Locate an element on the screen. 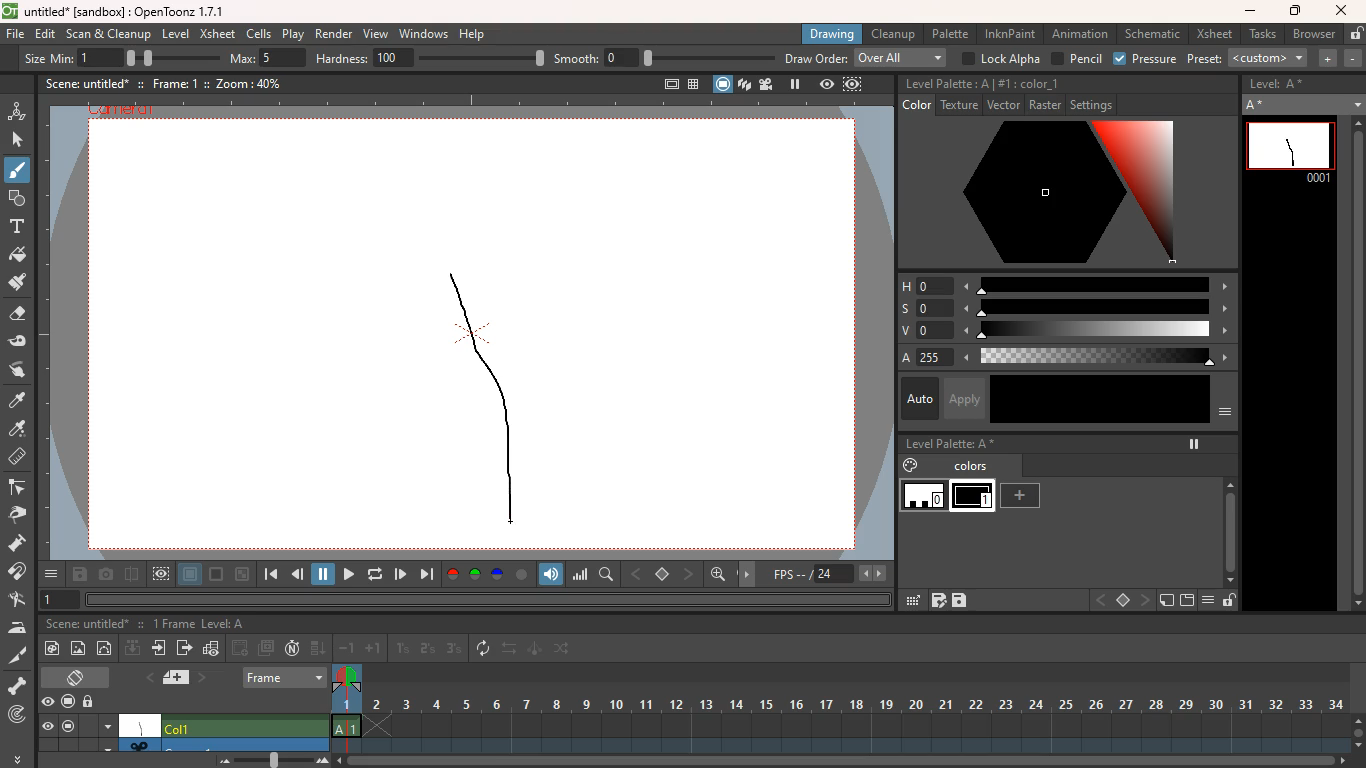 Image resolution: width=1366 pixels, height=768 pixels. more is located at coordinates (1329, 59).